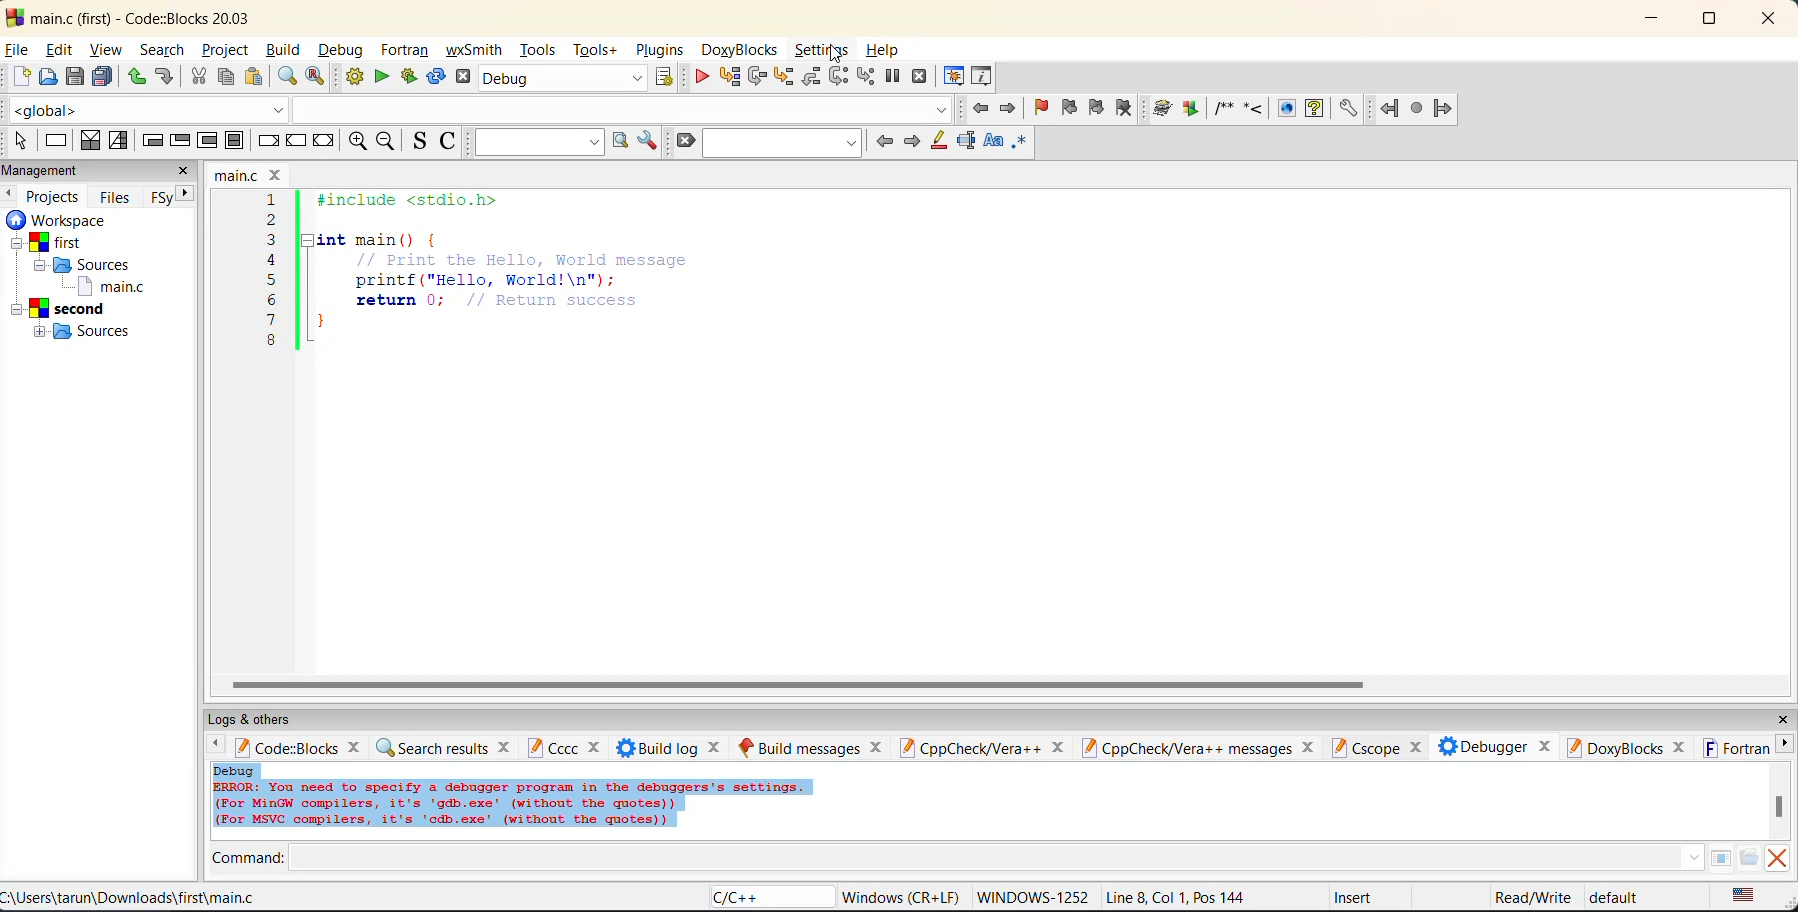 The height and width of the screenshot is (912, 1798). Describe the element at coordinates (133, 896) in the screenshot. I see `C:\Users\tarun\Downloads\first\main.c` at that location.